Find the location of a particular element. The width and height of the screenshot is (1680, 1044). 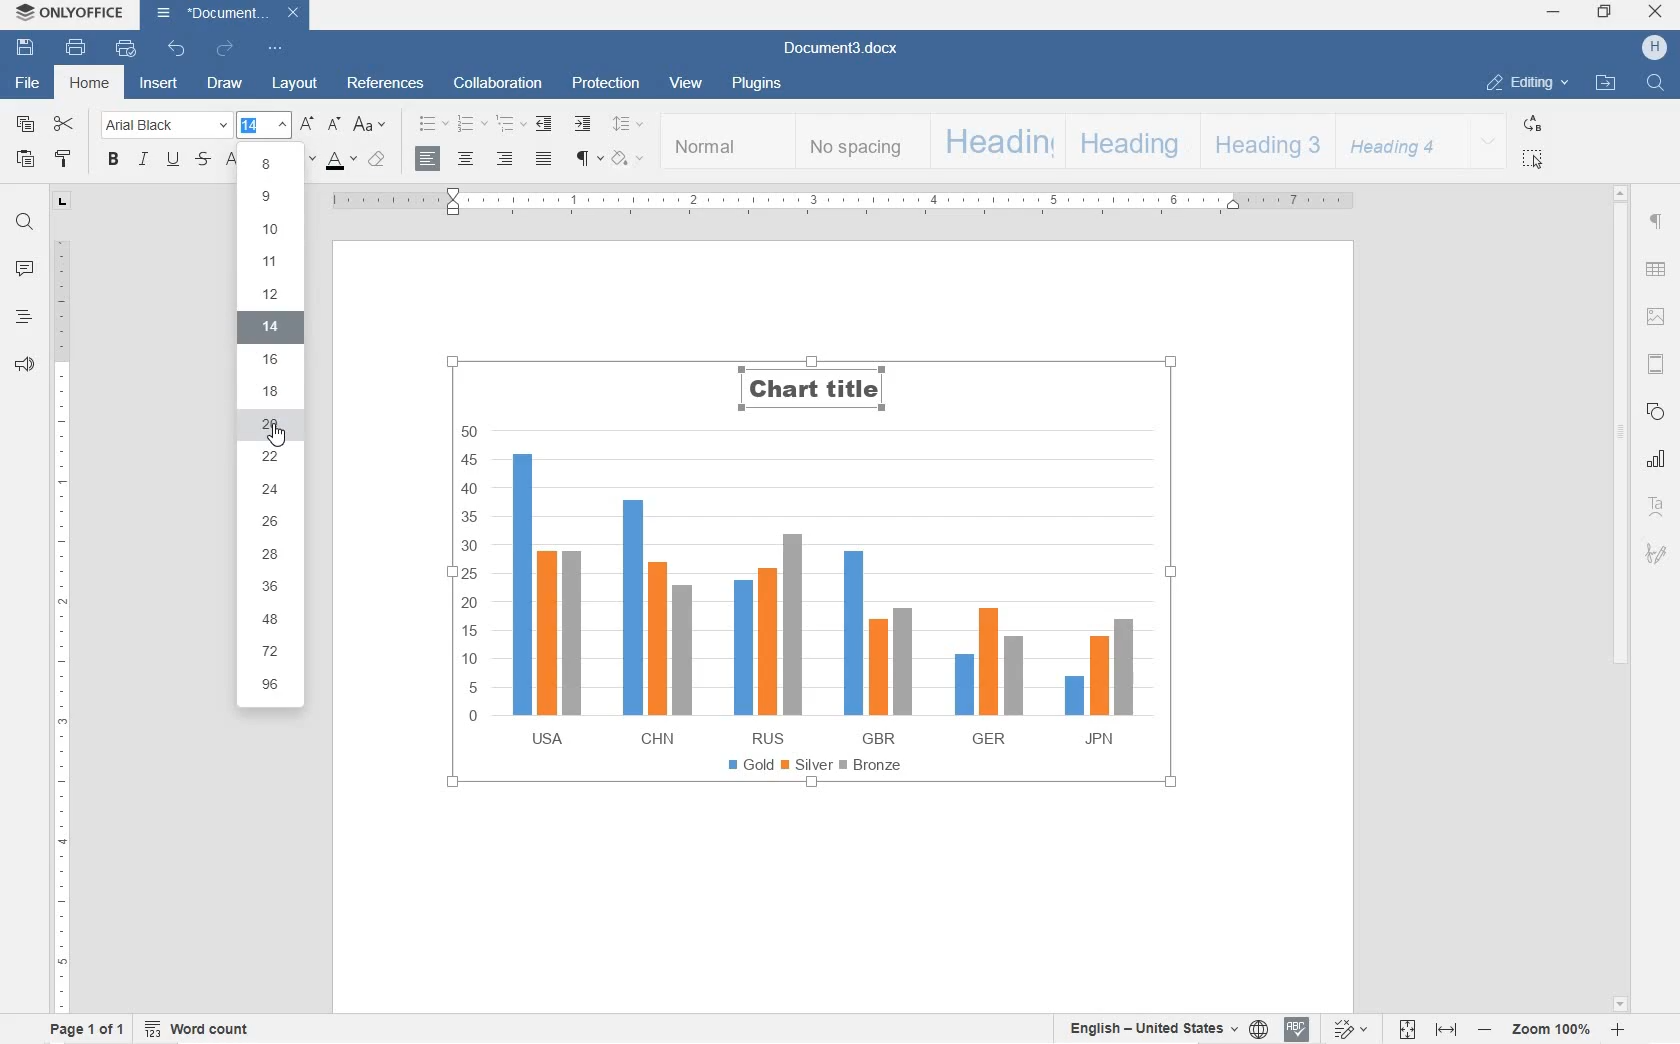

26 is located at coordinates (270, 521).